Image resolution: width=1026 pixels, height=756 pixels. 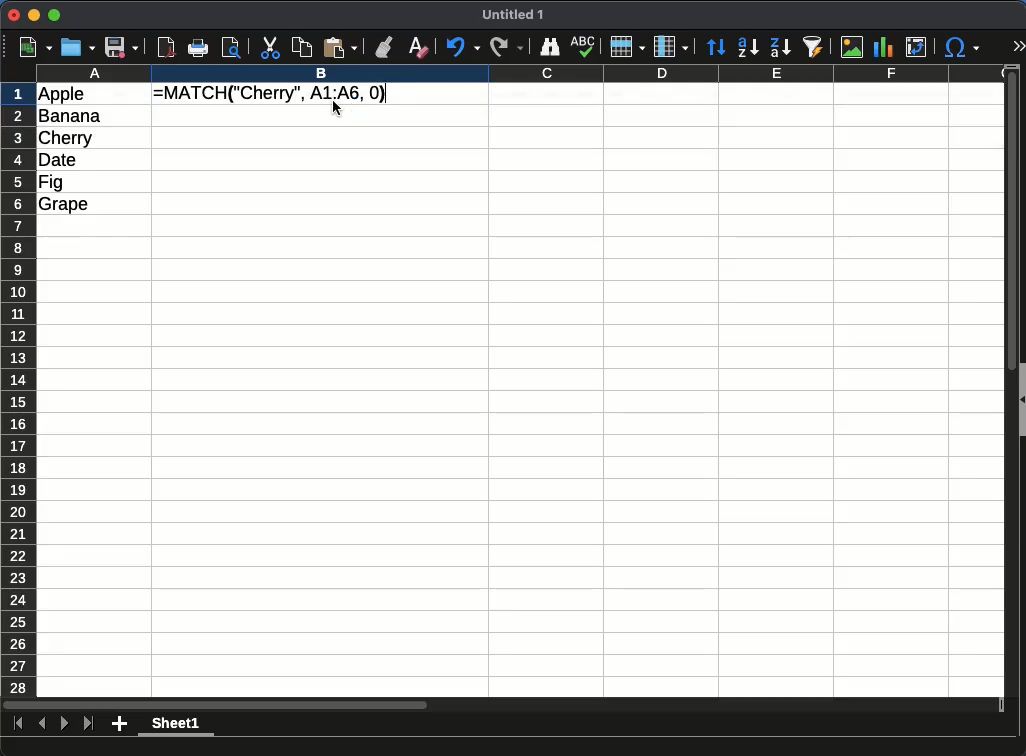 What do you see at coordinates (337, 108) in the screenshot?
I see `cursor` at bounding box center [337, 108].